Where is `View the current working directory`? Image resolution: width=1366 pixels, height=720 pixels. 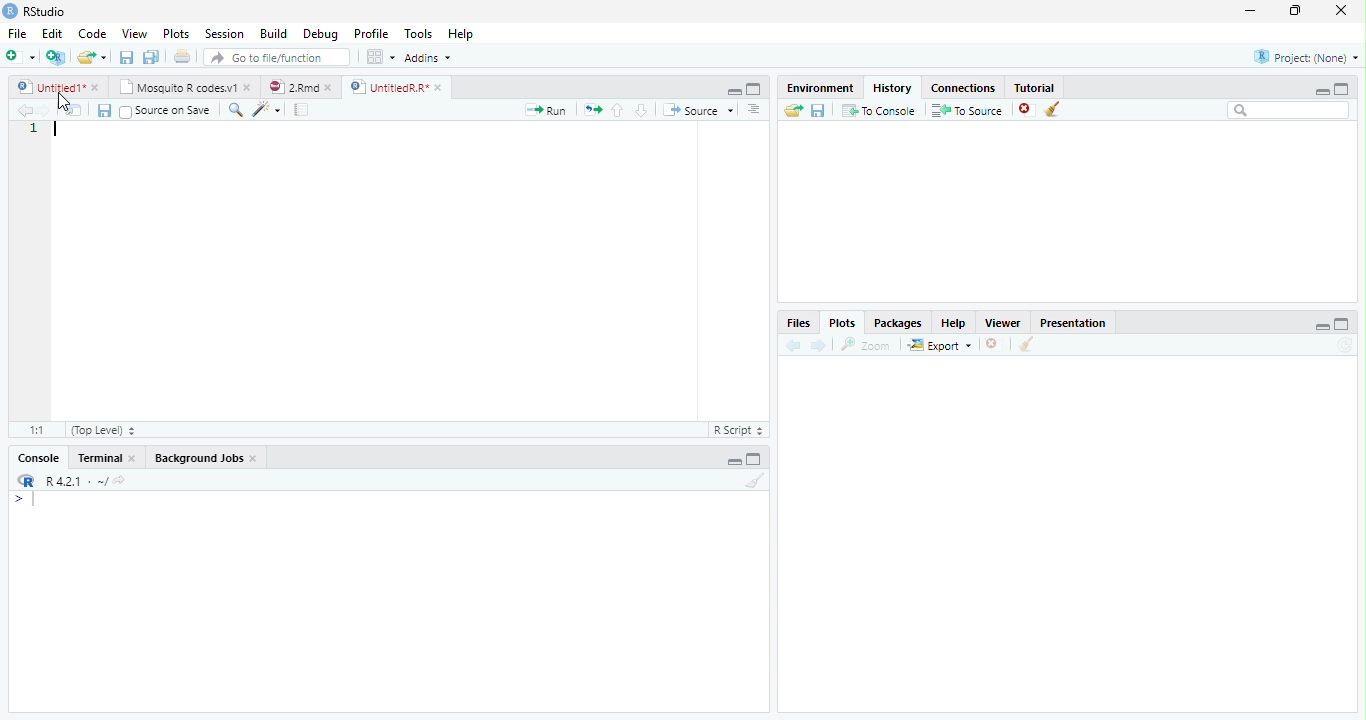 View the current working directory is located at coordinates (119, 480).